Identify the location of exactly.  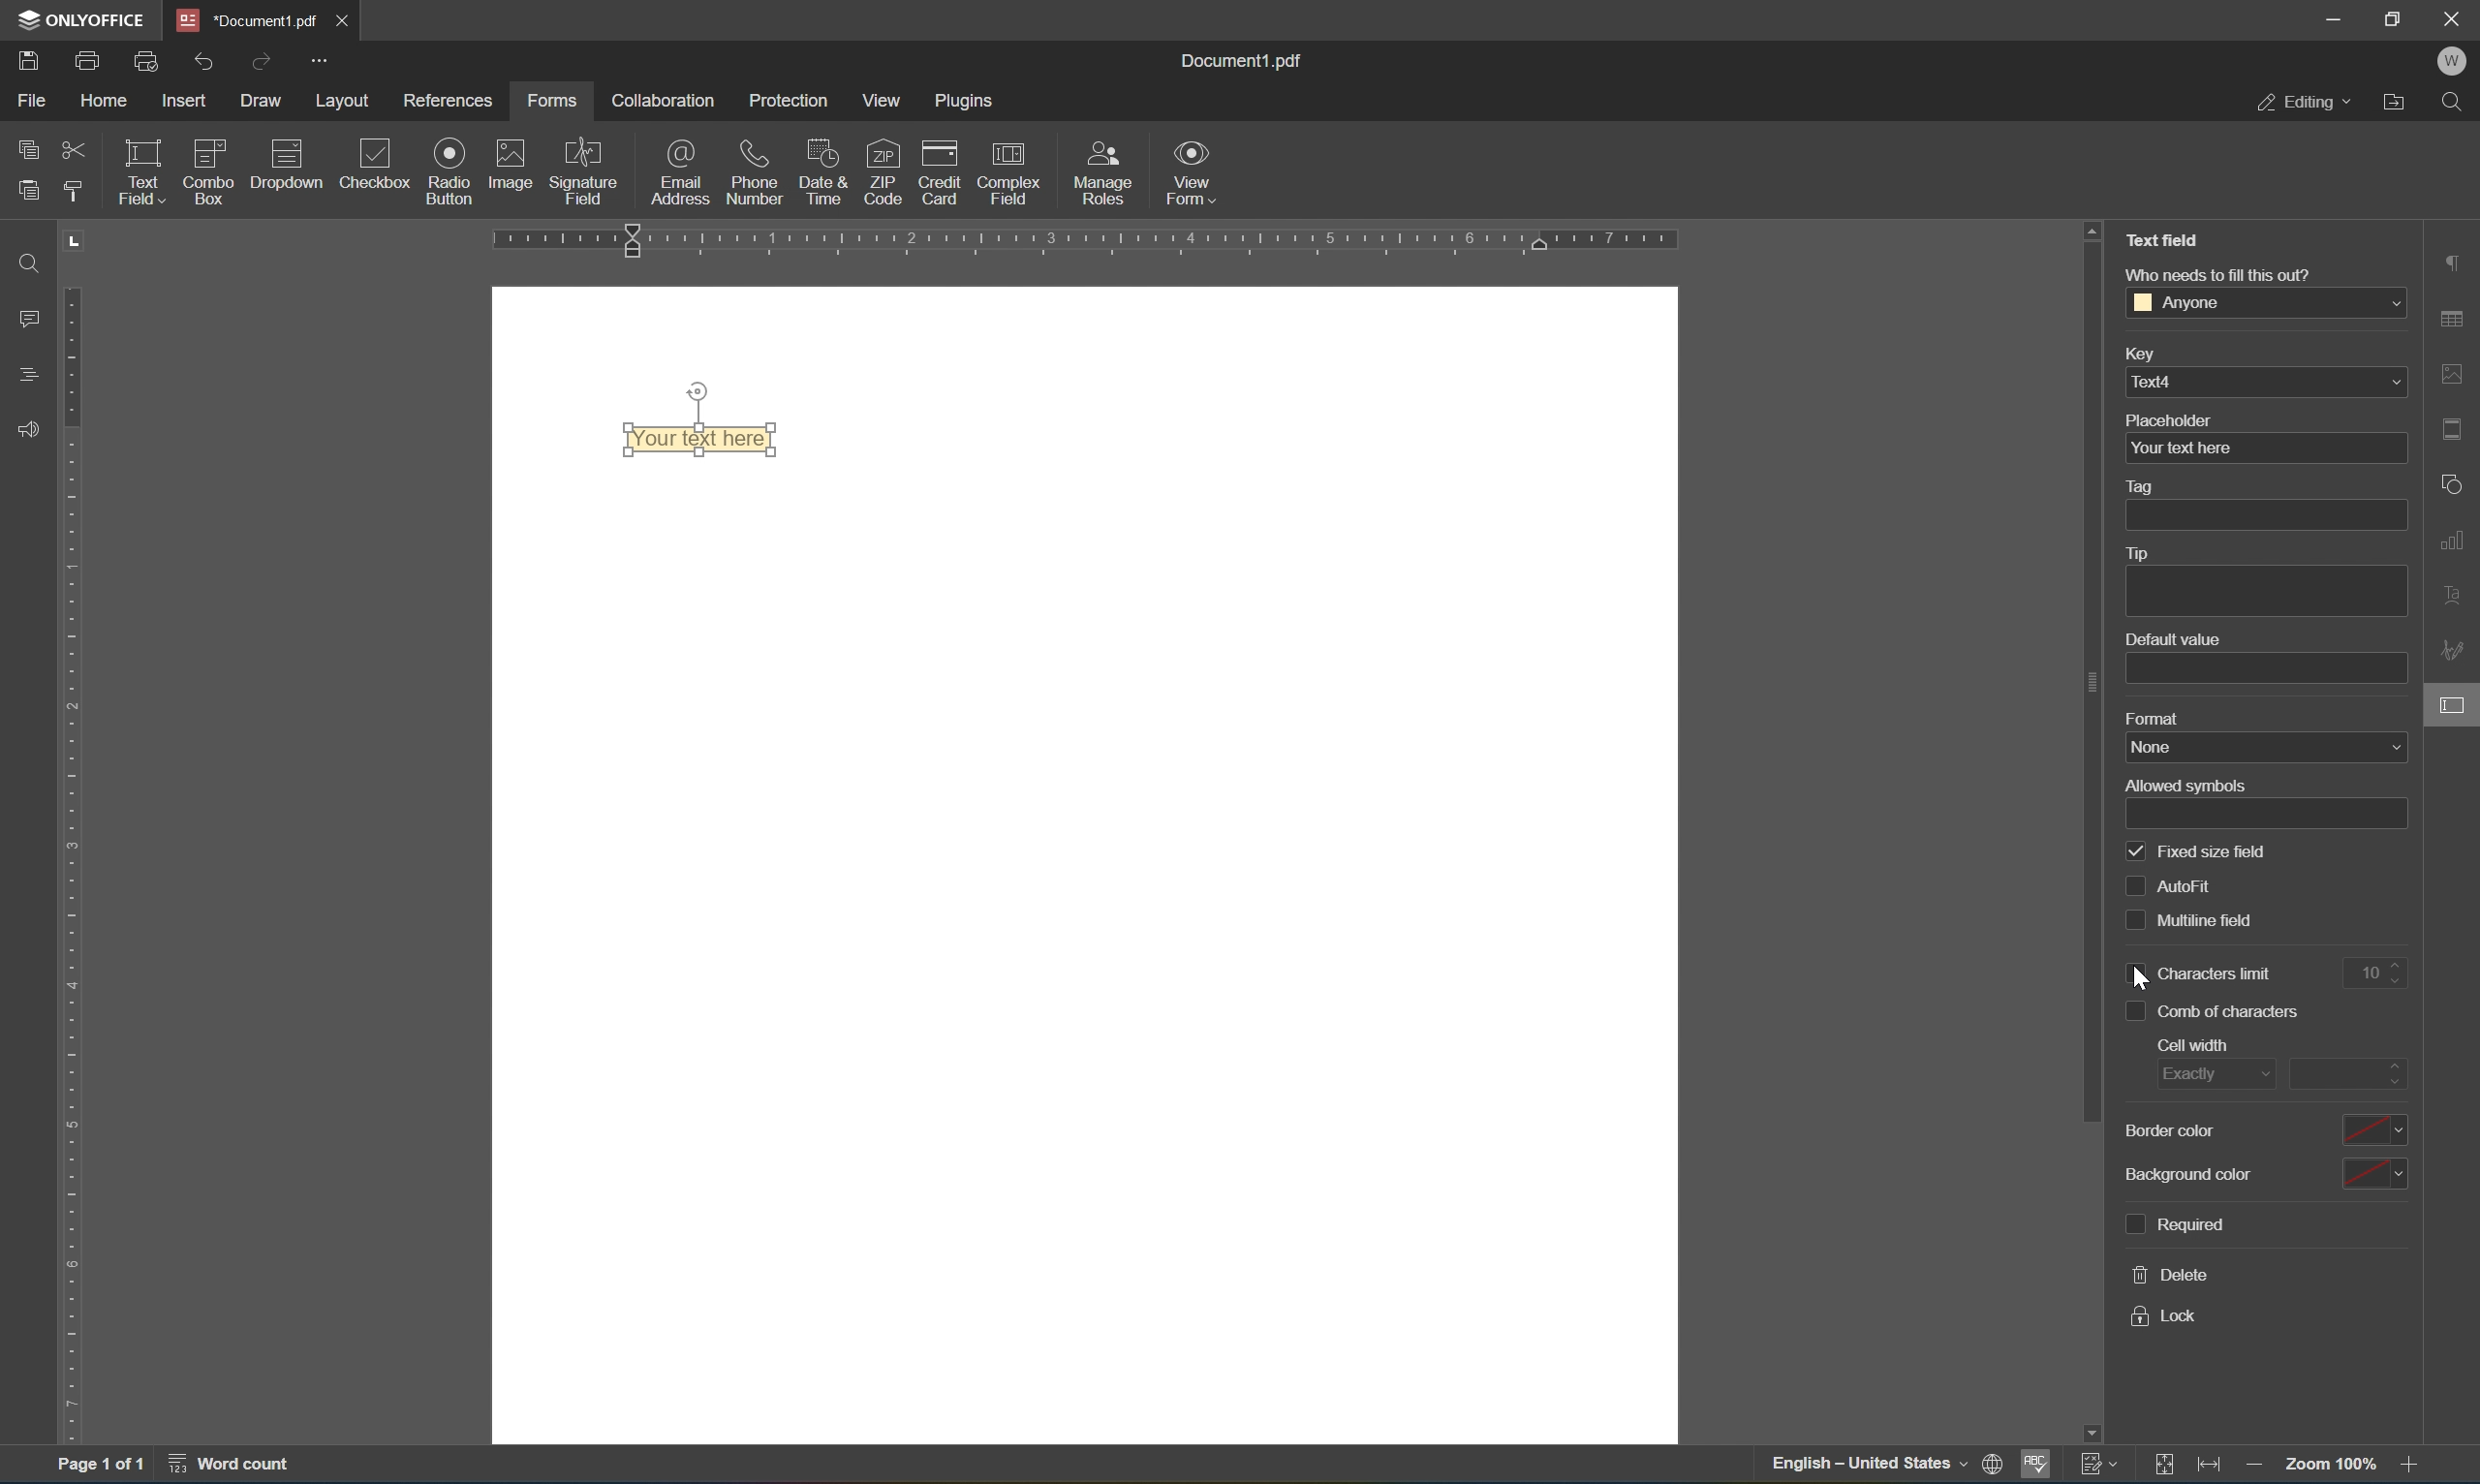
(2215, 1071).